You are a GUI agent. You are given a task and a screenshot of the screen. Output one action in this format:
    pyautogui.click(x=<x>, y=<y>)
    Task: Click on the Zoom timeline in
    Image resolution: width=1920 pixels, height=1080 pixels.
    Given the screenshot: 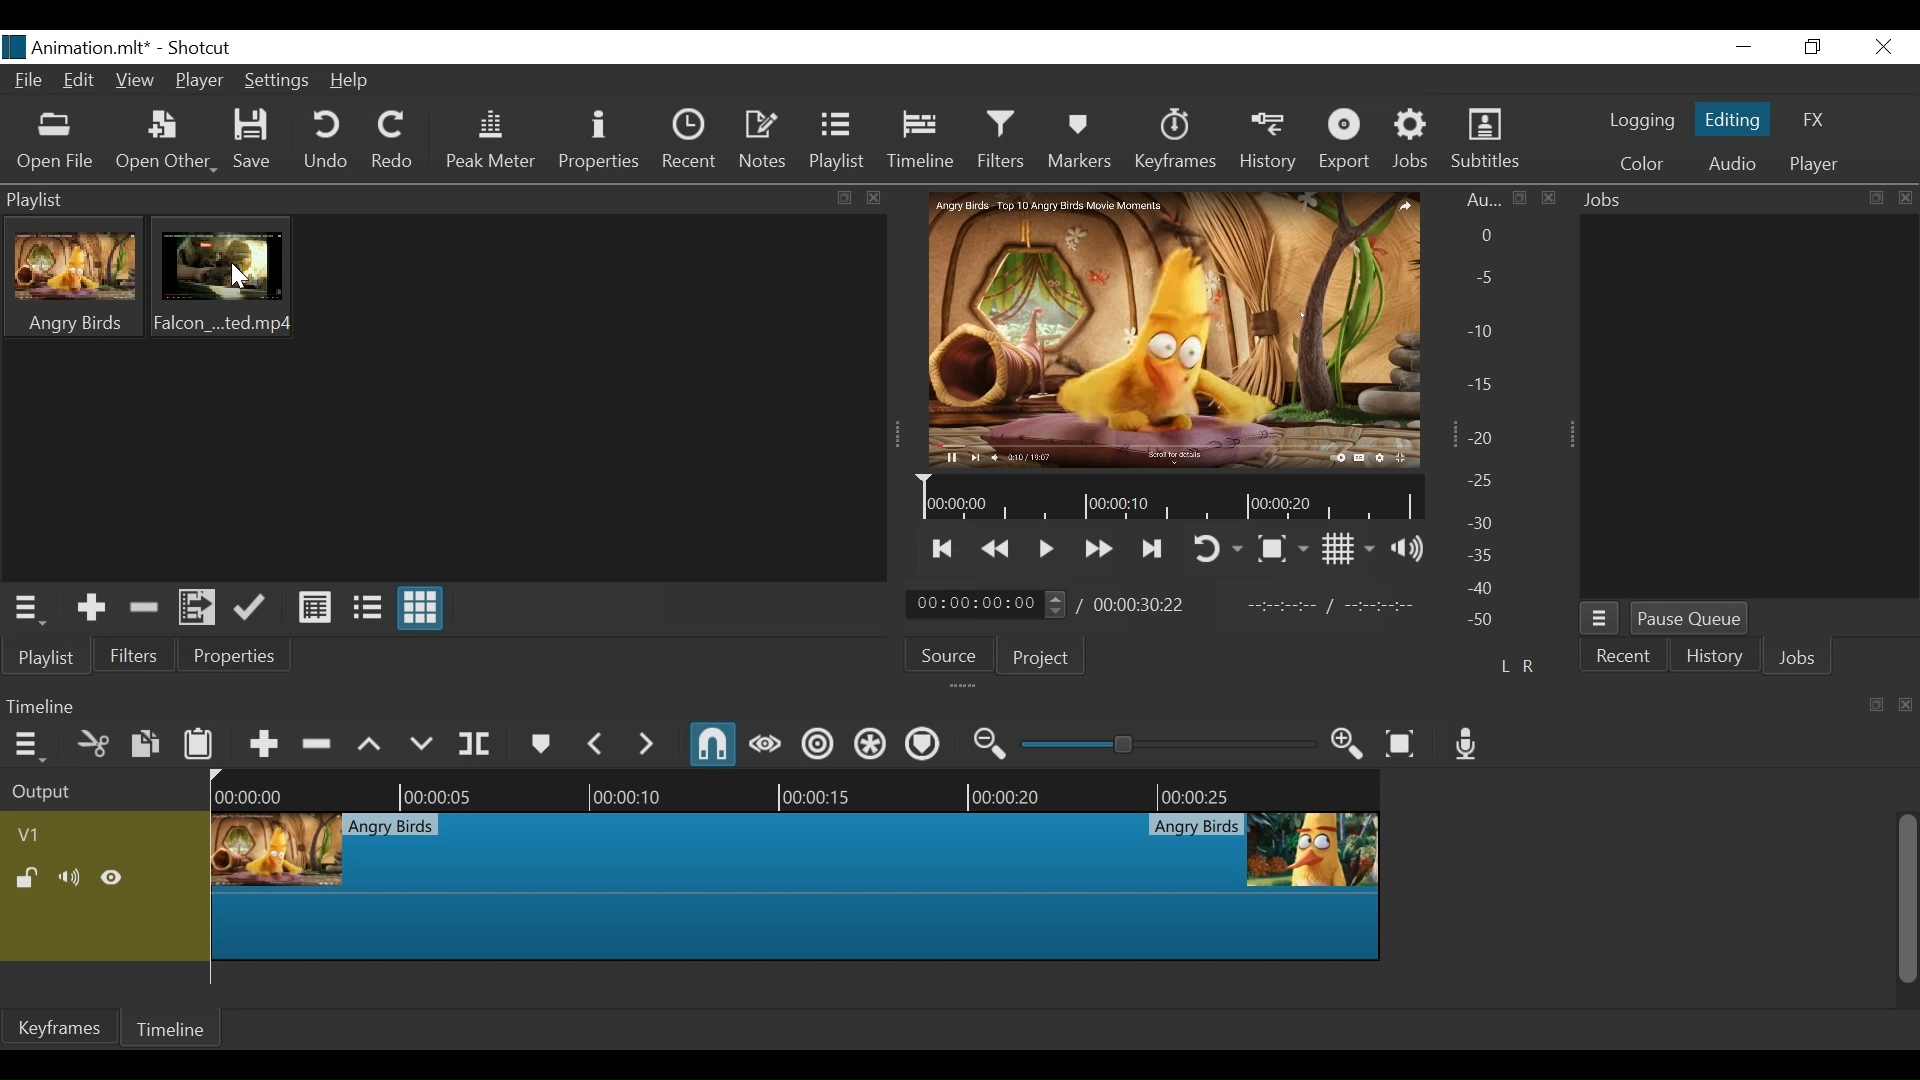 What is the action you would take?
    pyautogui.click(x=1348, y=746)
    